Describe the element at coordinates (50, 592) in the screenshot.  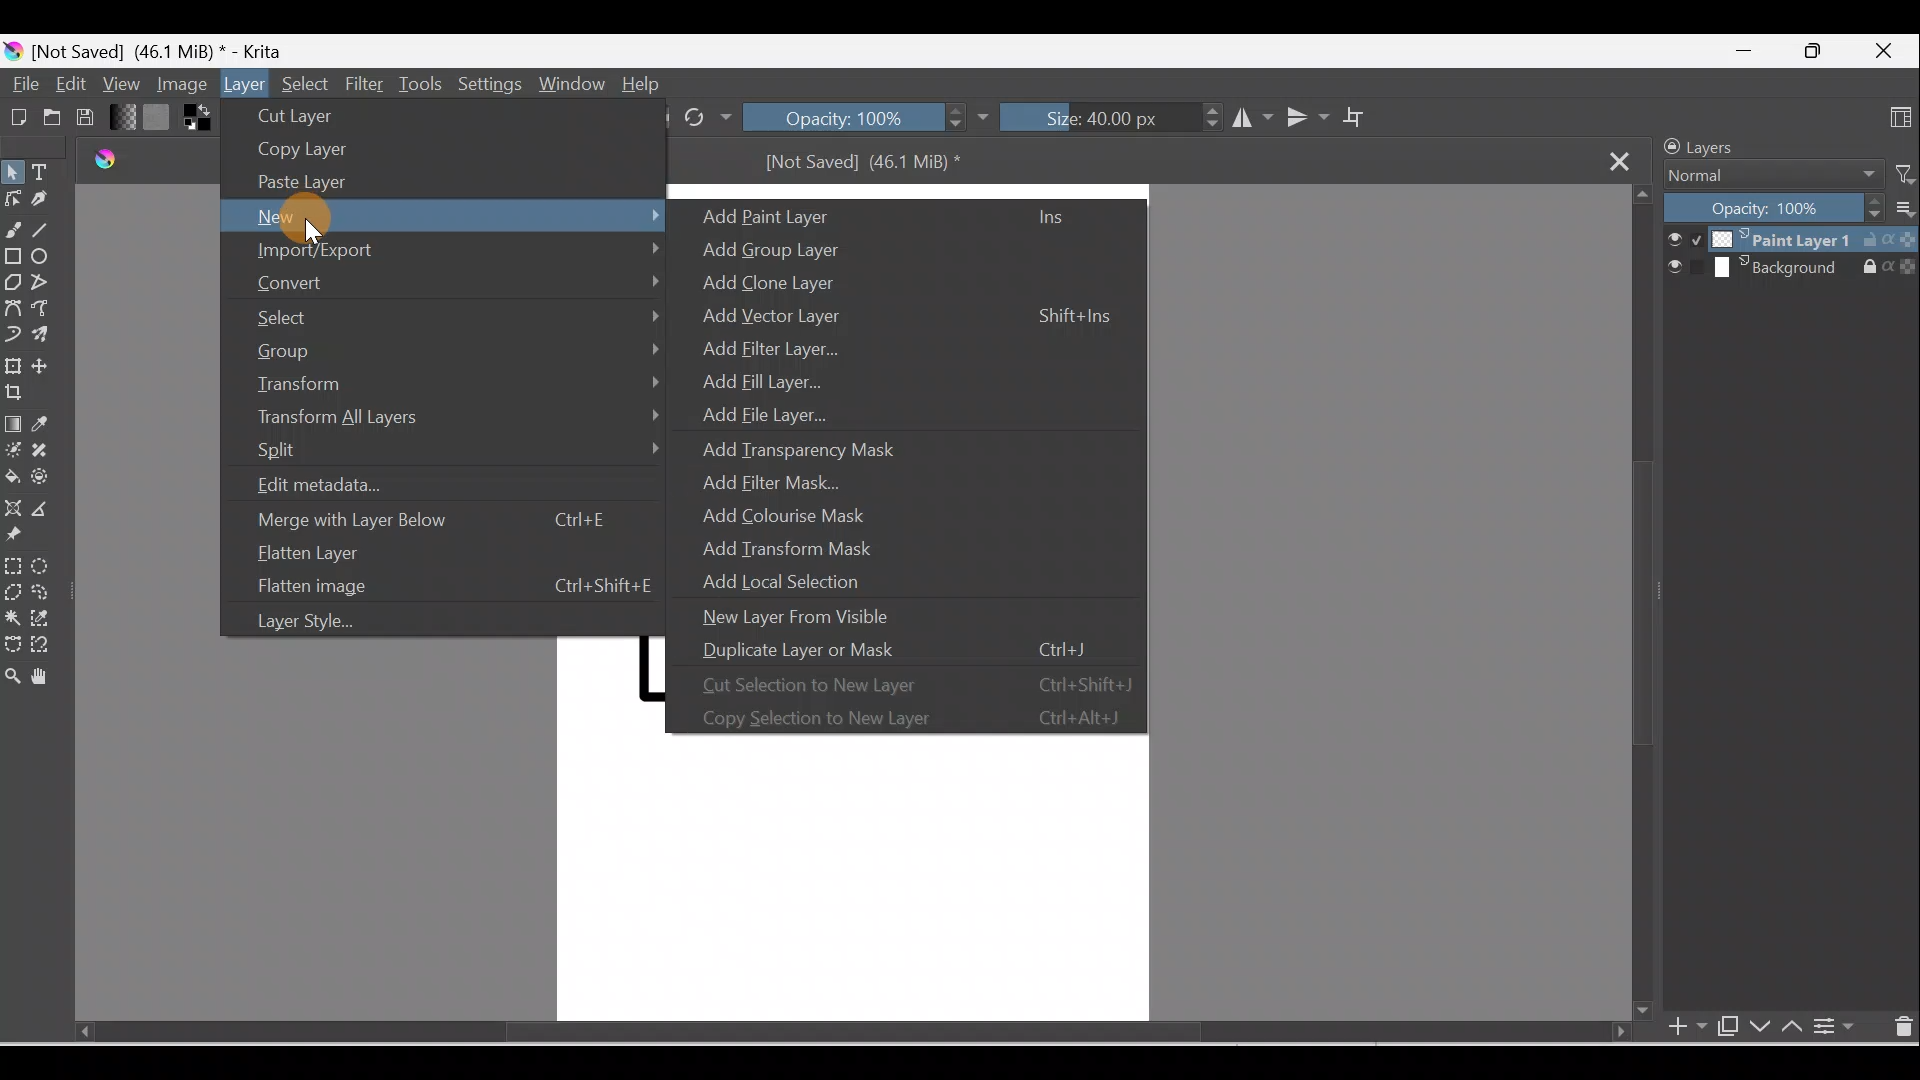
I see `Freehand selection tool` at that location.